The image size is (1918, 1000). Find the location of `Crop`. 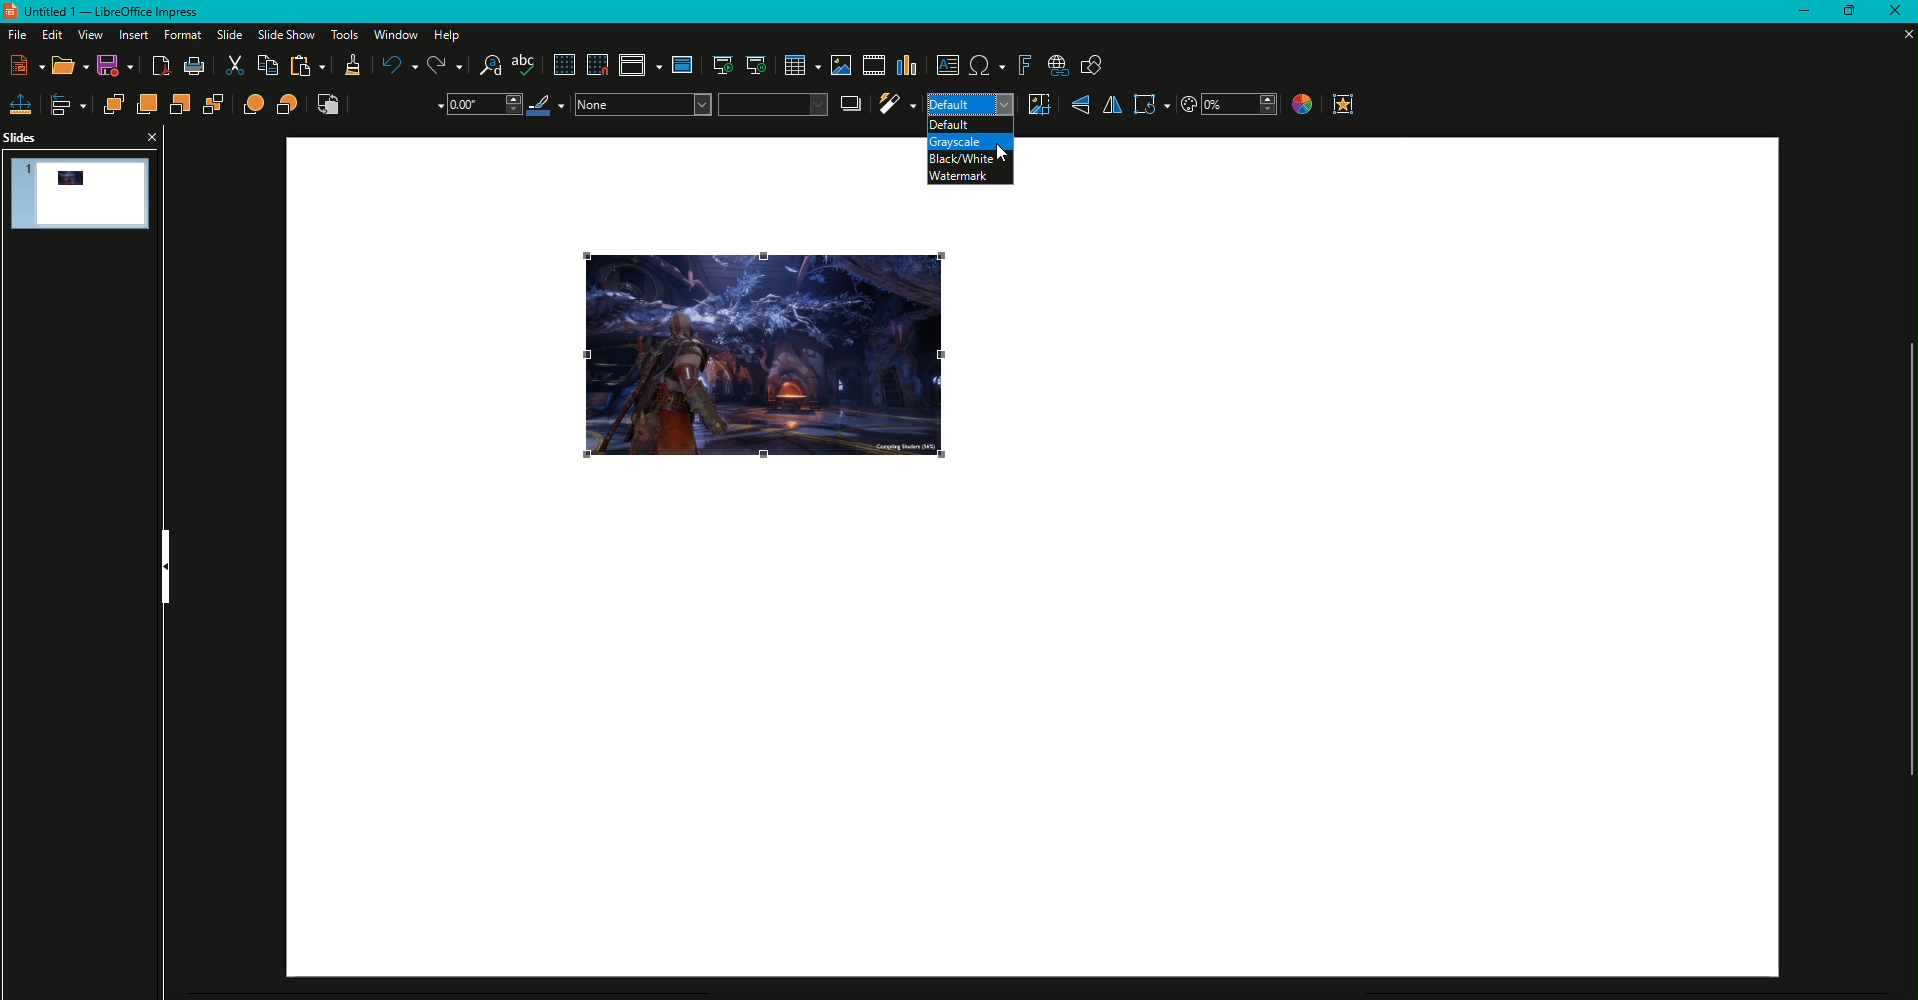

Crop is located at coordinates (1038, 104).